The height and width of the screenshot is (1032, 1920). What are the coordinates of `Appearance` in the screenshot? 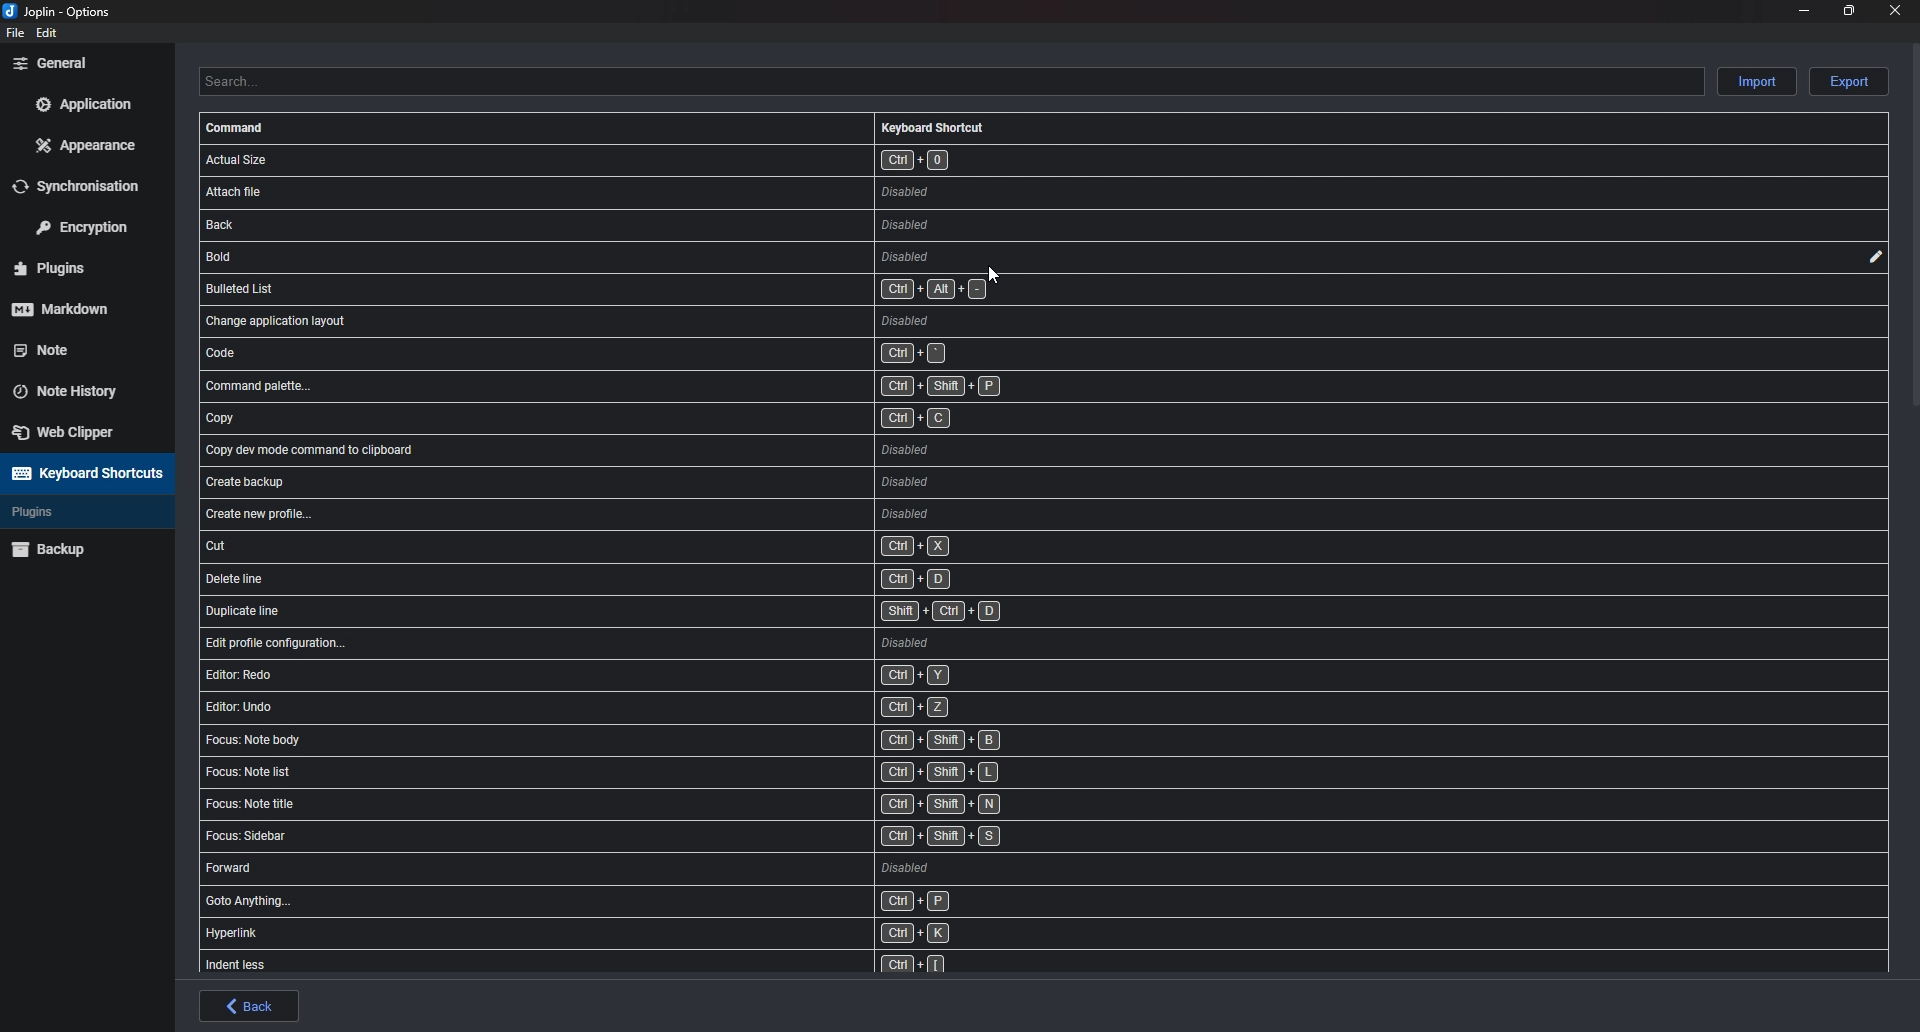 It's located at (88, 144).